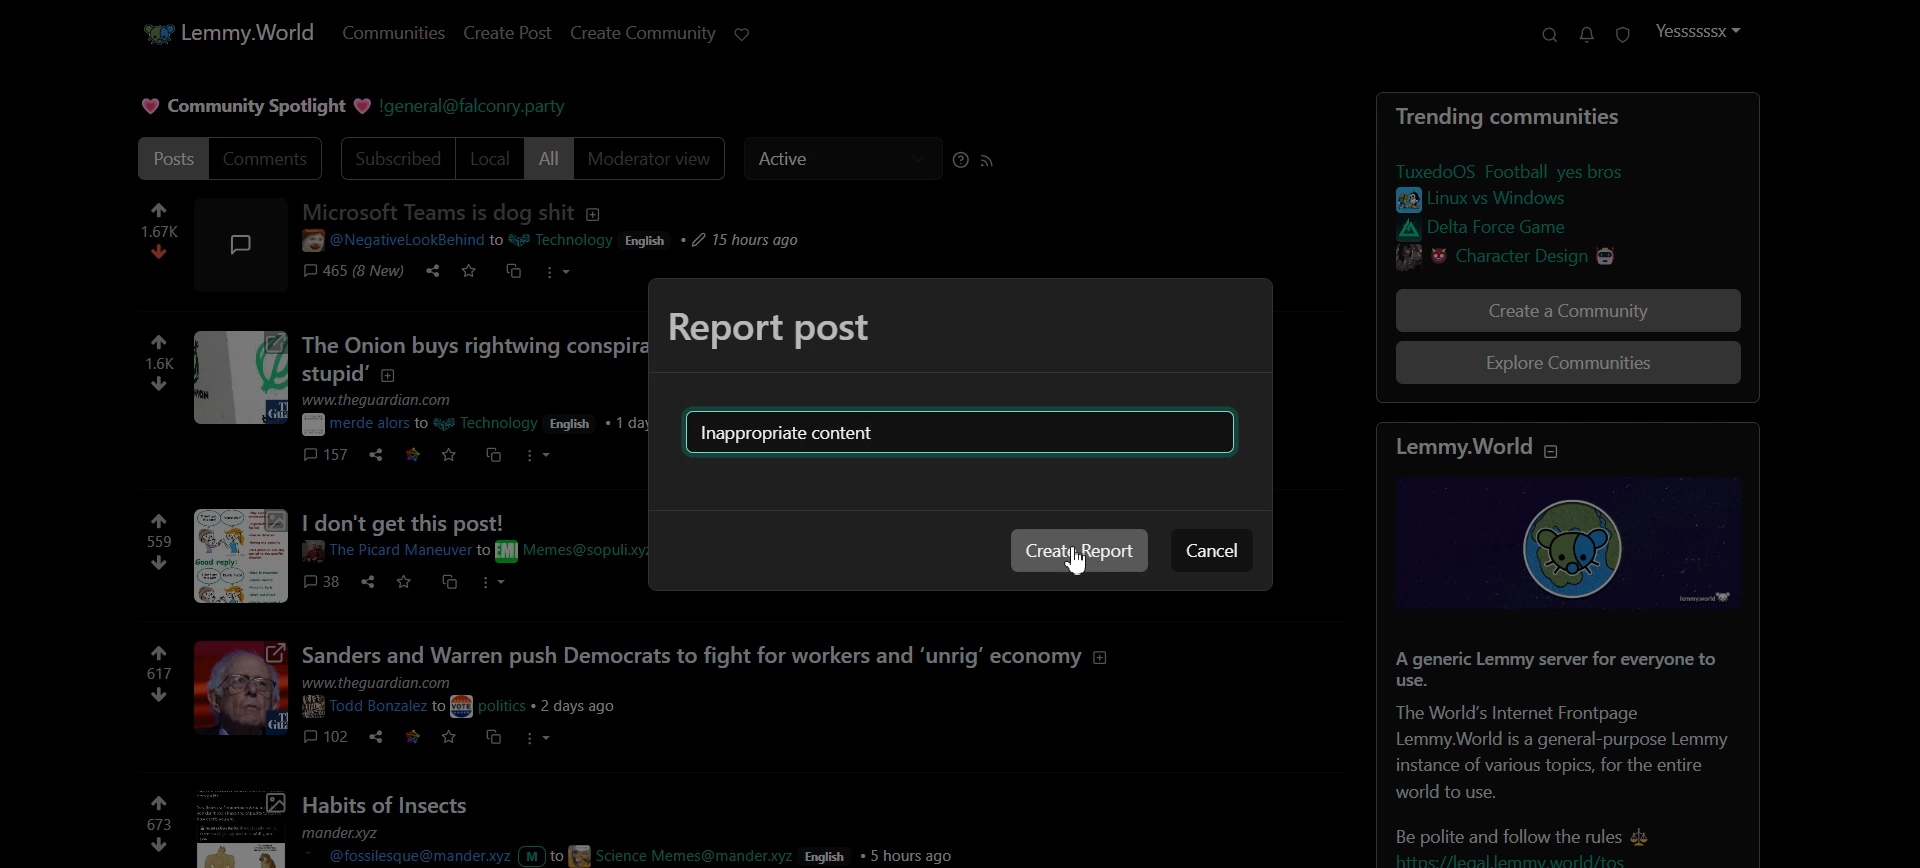  What do you see at coordinates (377, 734) in the screenshot?
I see `share` at bounding box center [377, 734].